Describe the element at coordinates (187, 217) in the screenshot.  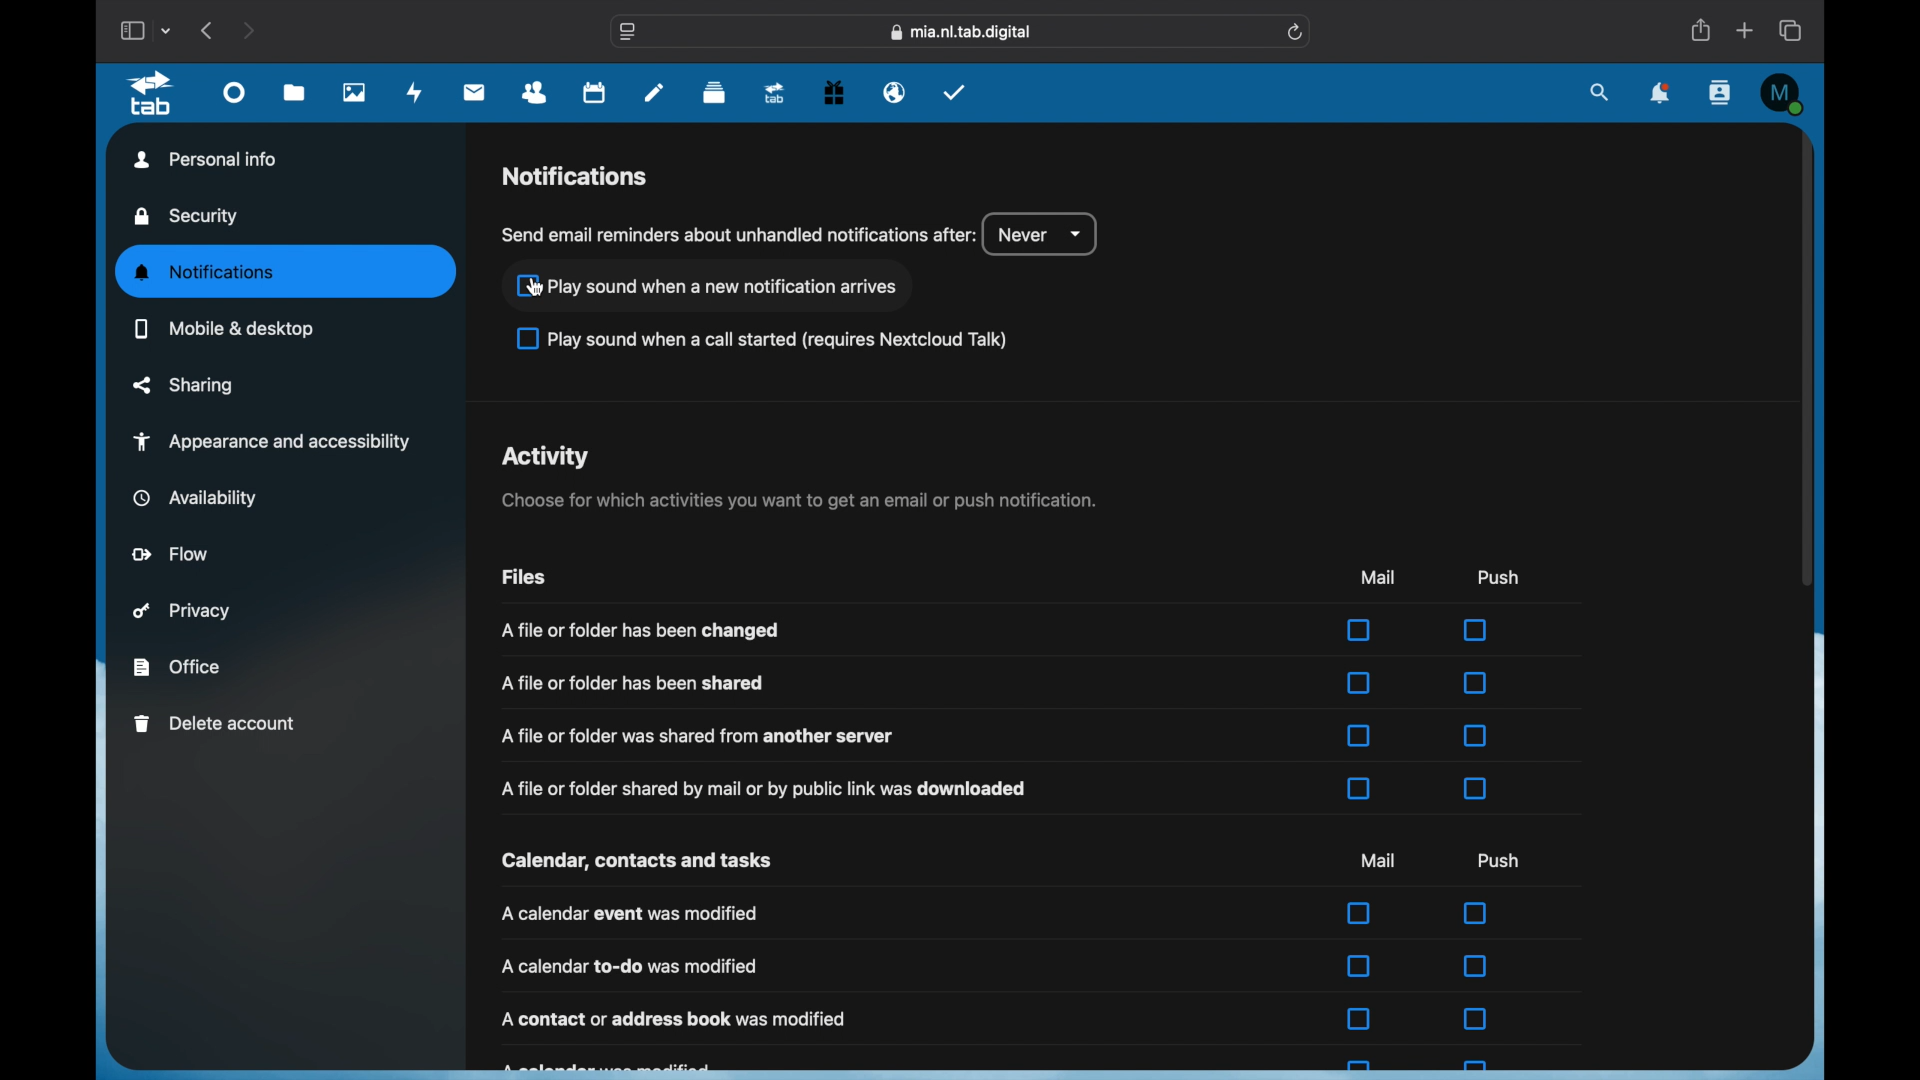
I see `security` at that location.